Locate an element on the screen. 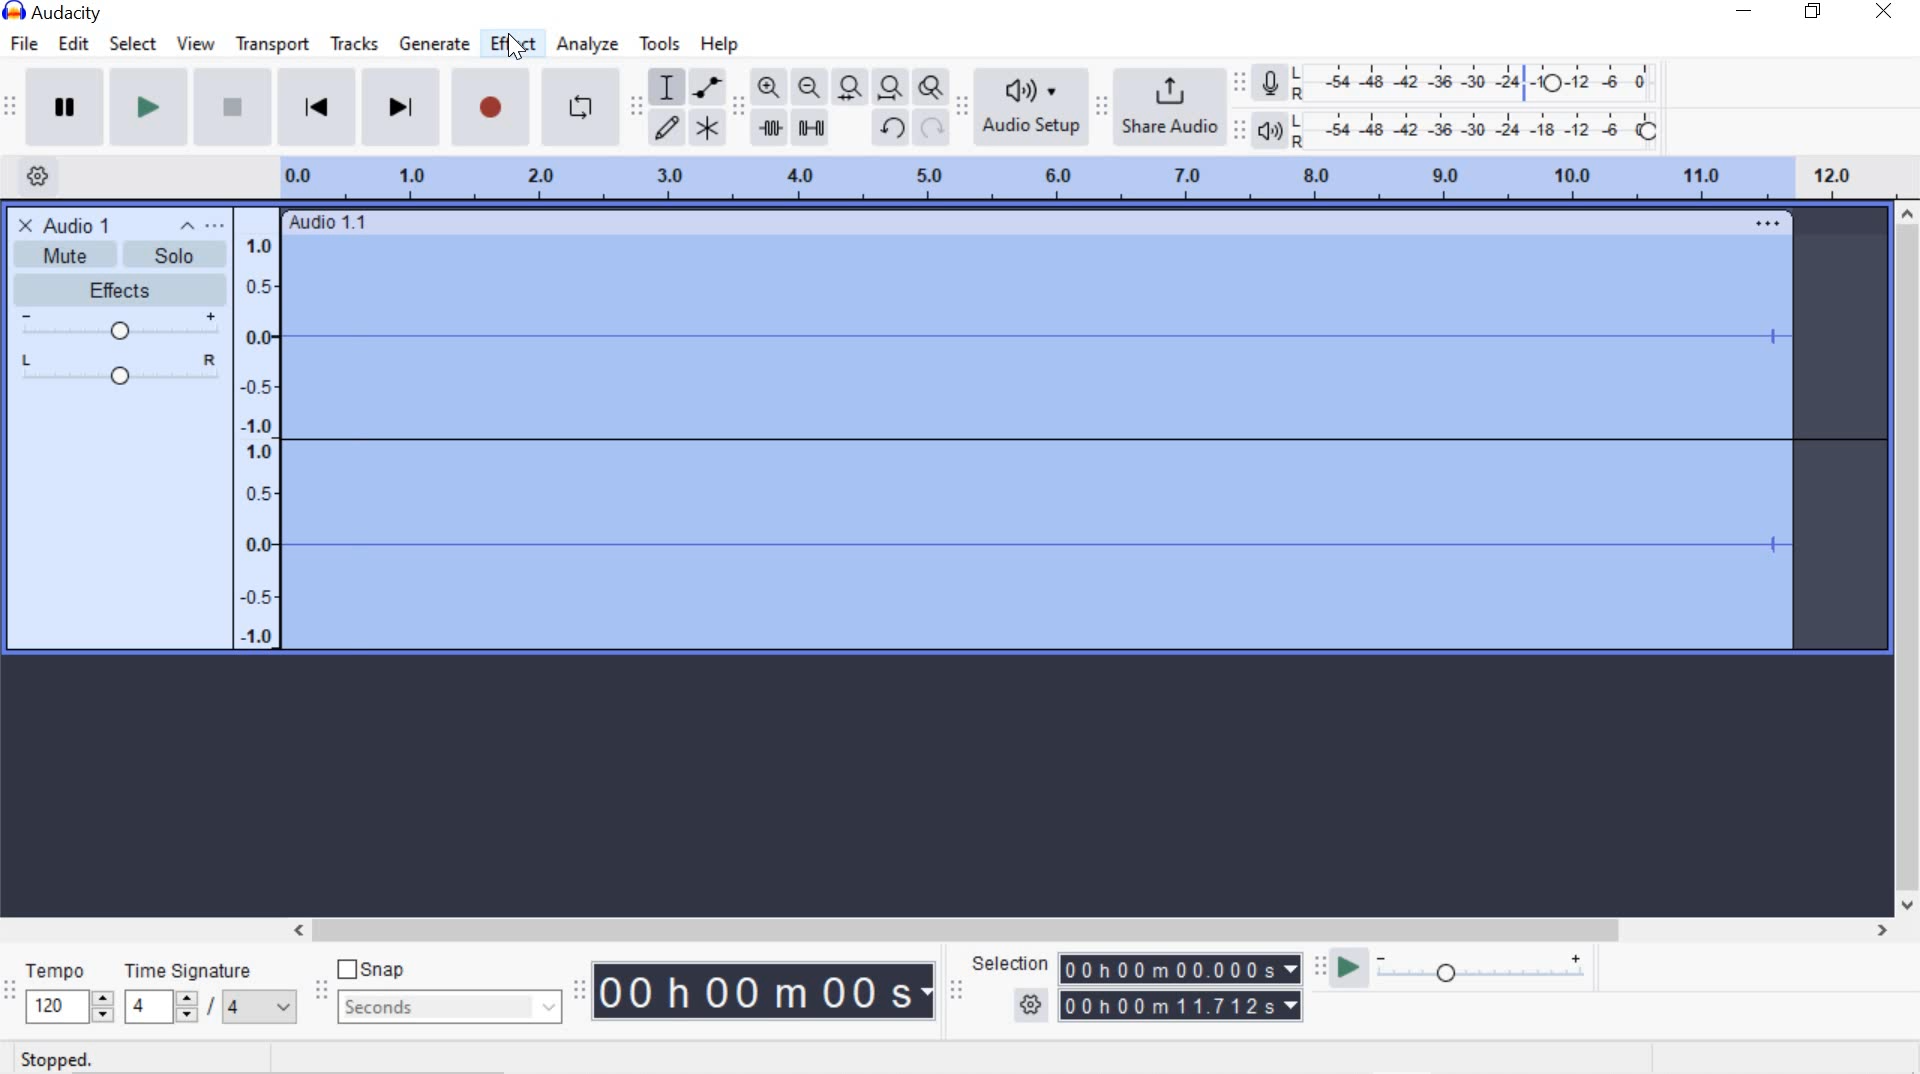  Enable Looping is located at coordinates (580, 109).